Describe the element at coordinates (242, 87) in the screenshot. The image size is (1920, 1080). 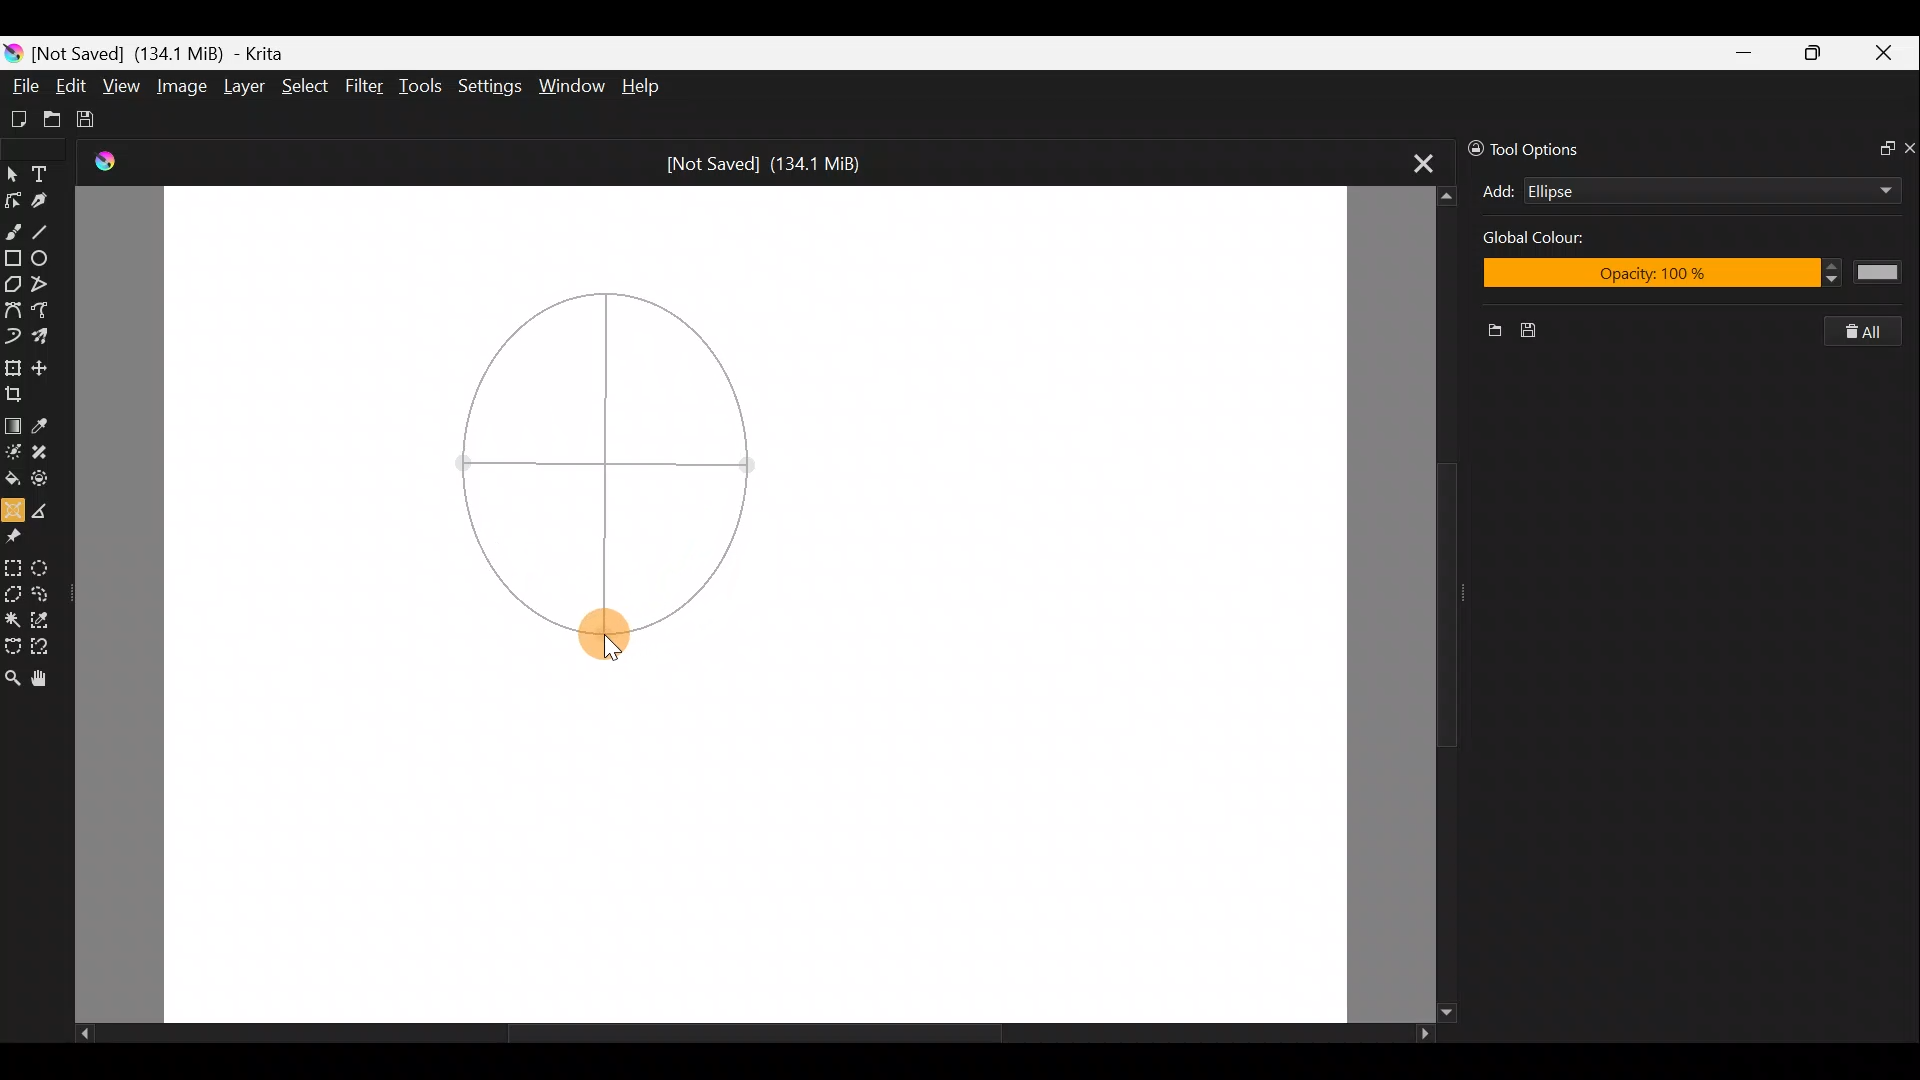
I see `Layer` at that location.